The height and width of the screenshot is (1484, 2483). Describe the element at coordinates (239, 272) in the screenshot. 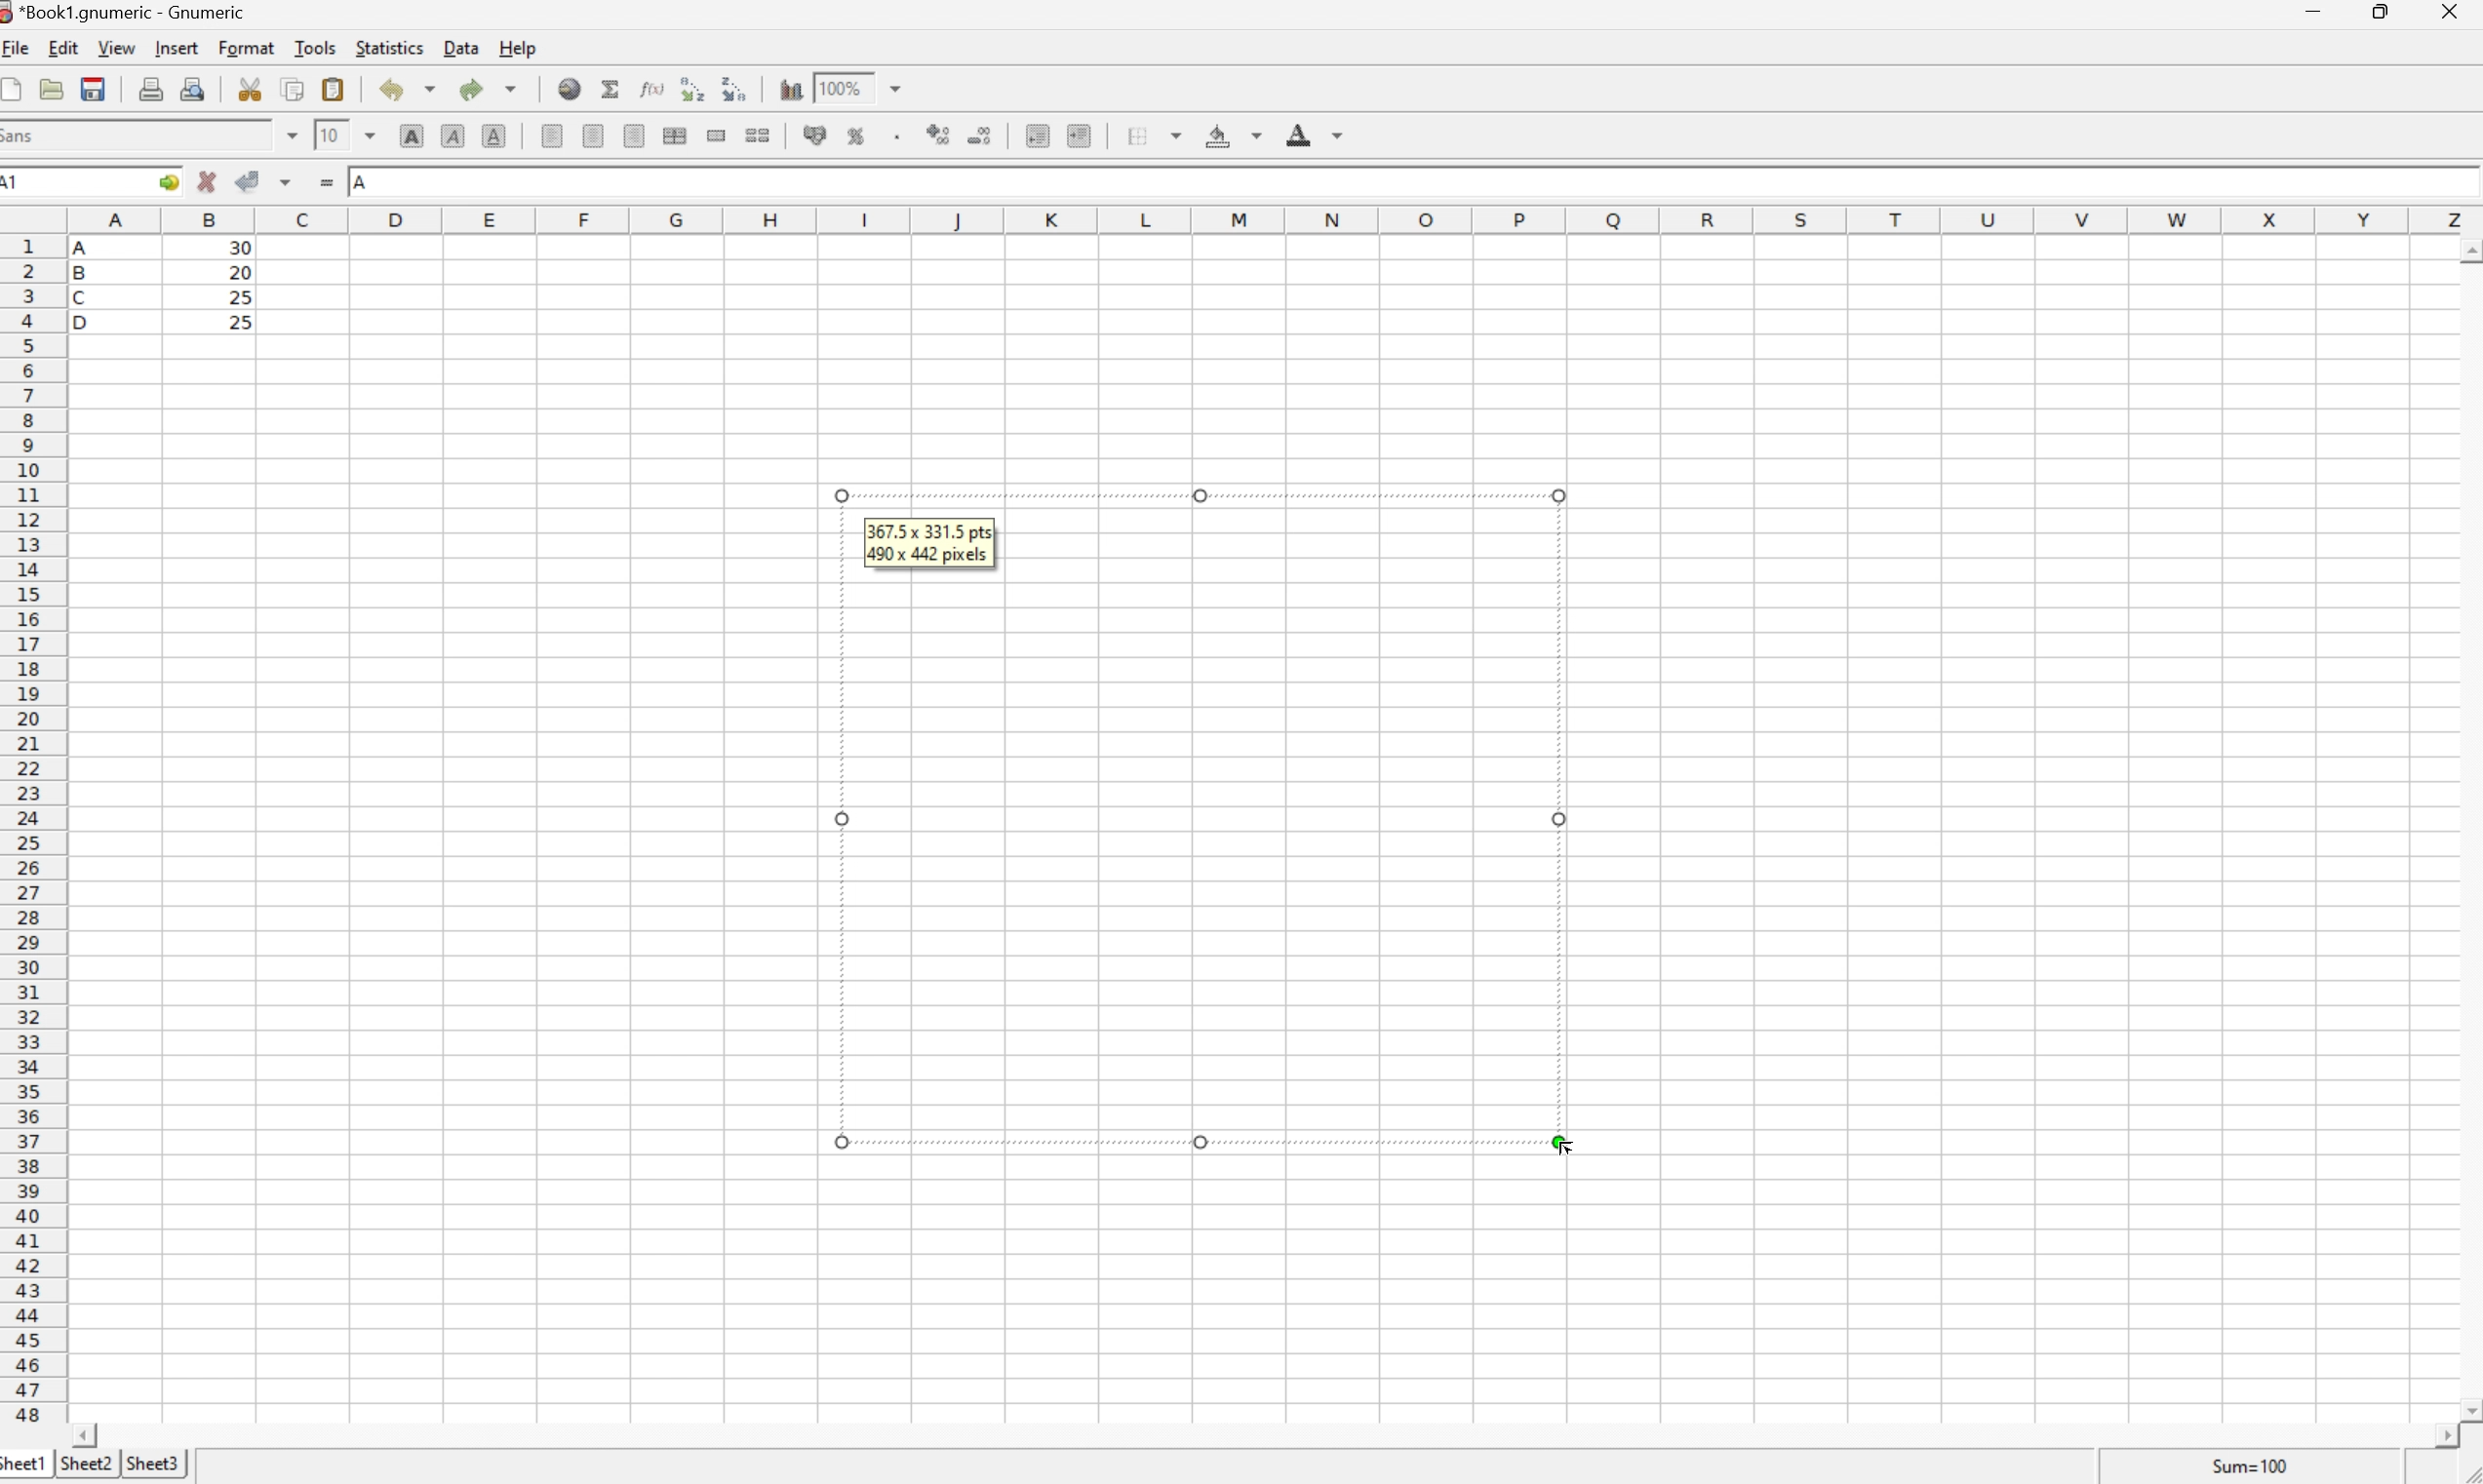

I see `20` at that location.